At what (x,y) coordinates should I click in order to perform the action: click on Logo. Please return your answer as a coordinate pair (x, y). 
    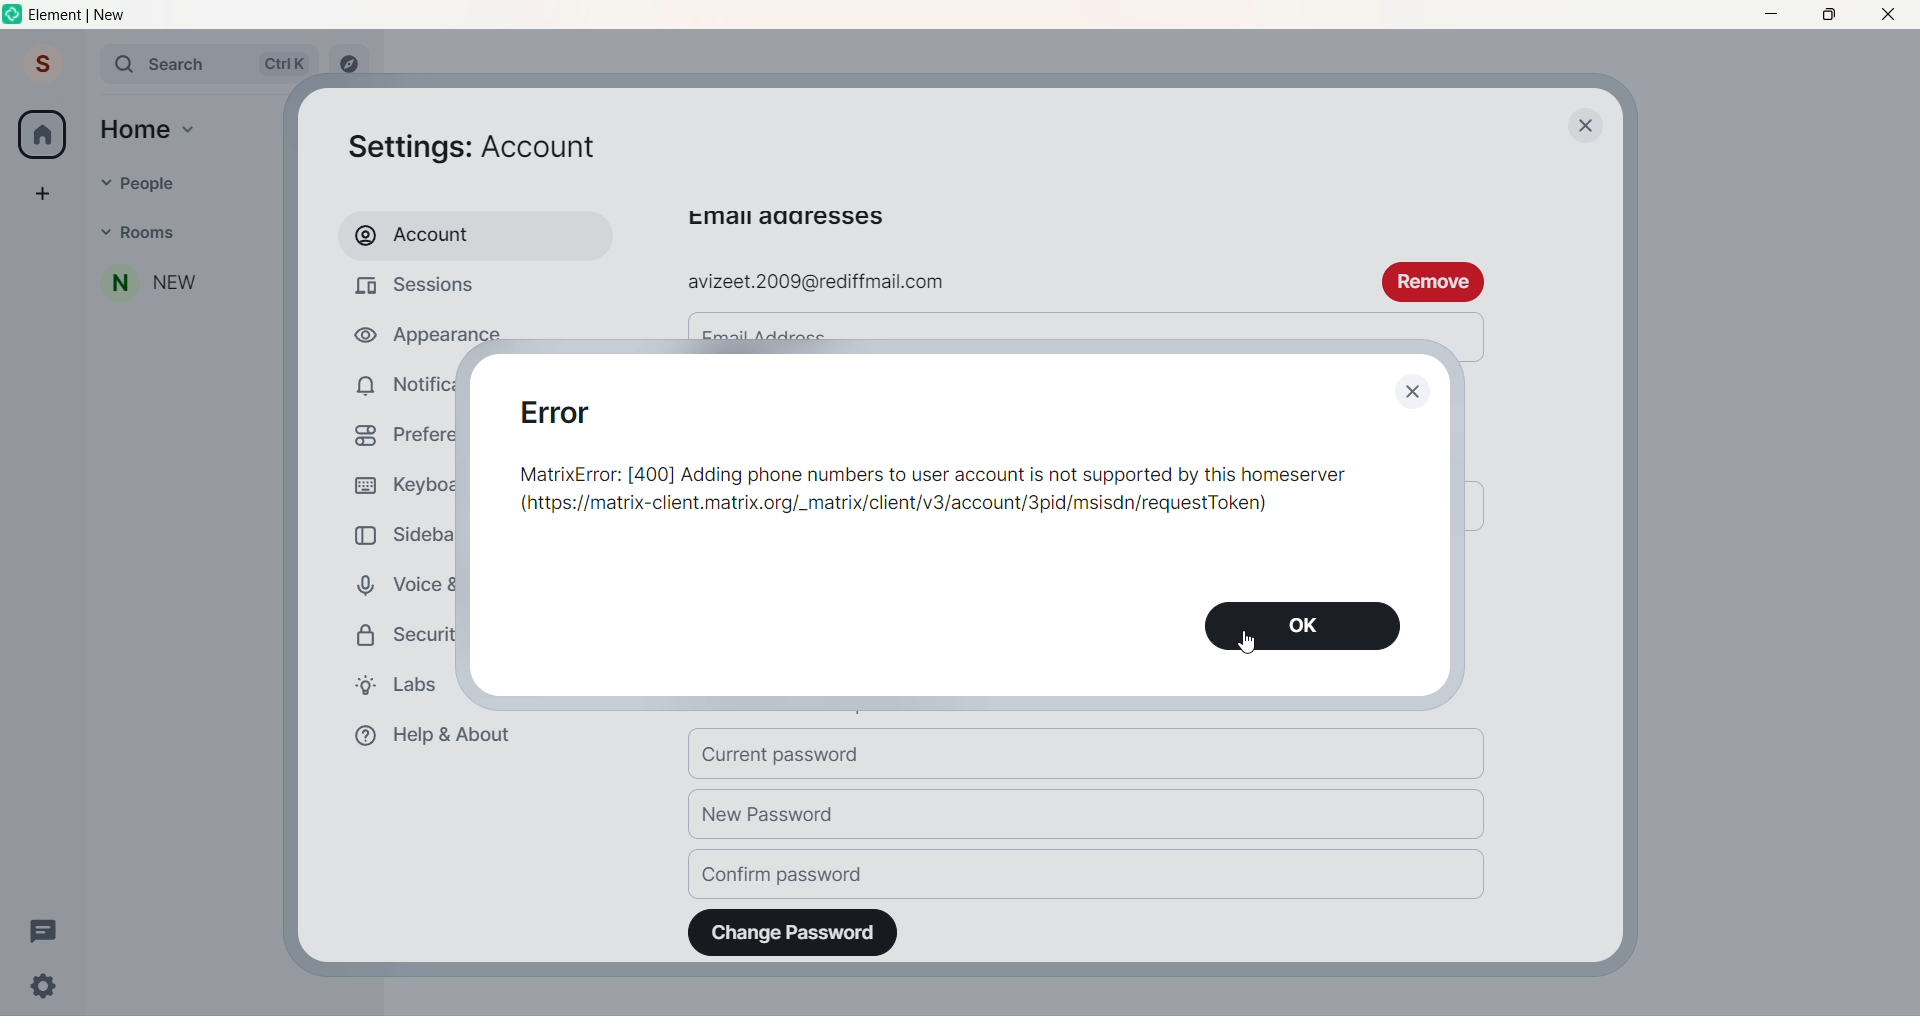
    Looking at the image, I should click on (12, 16).